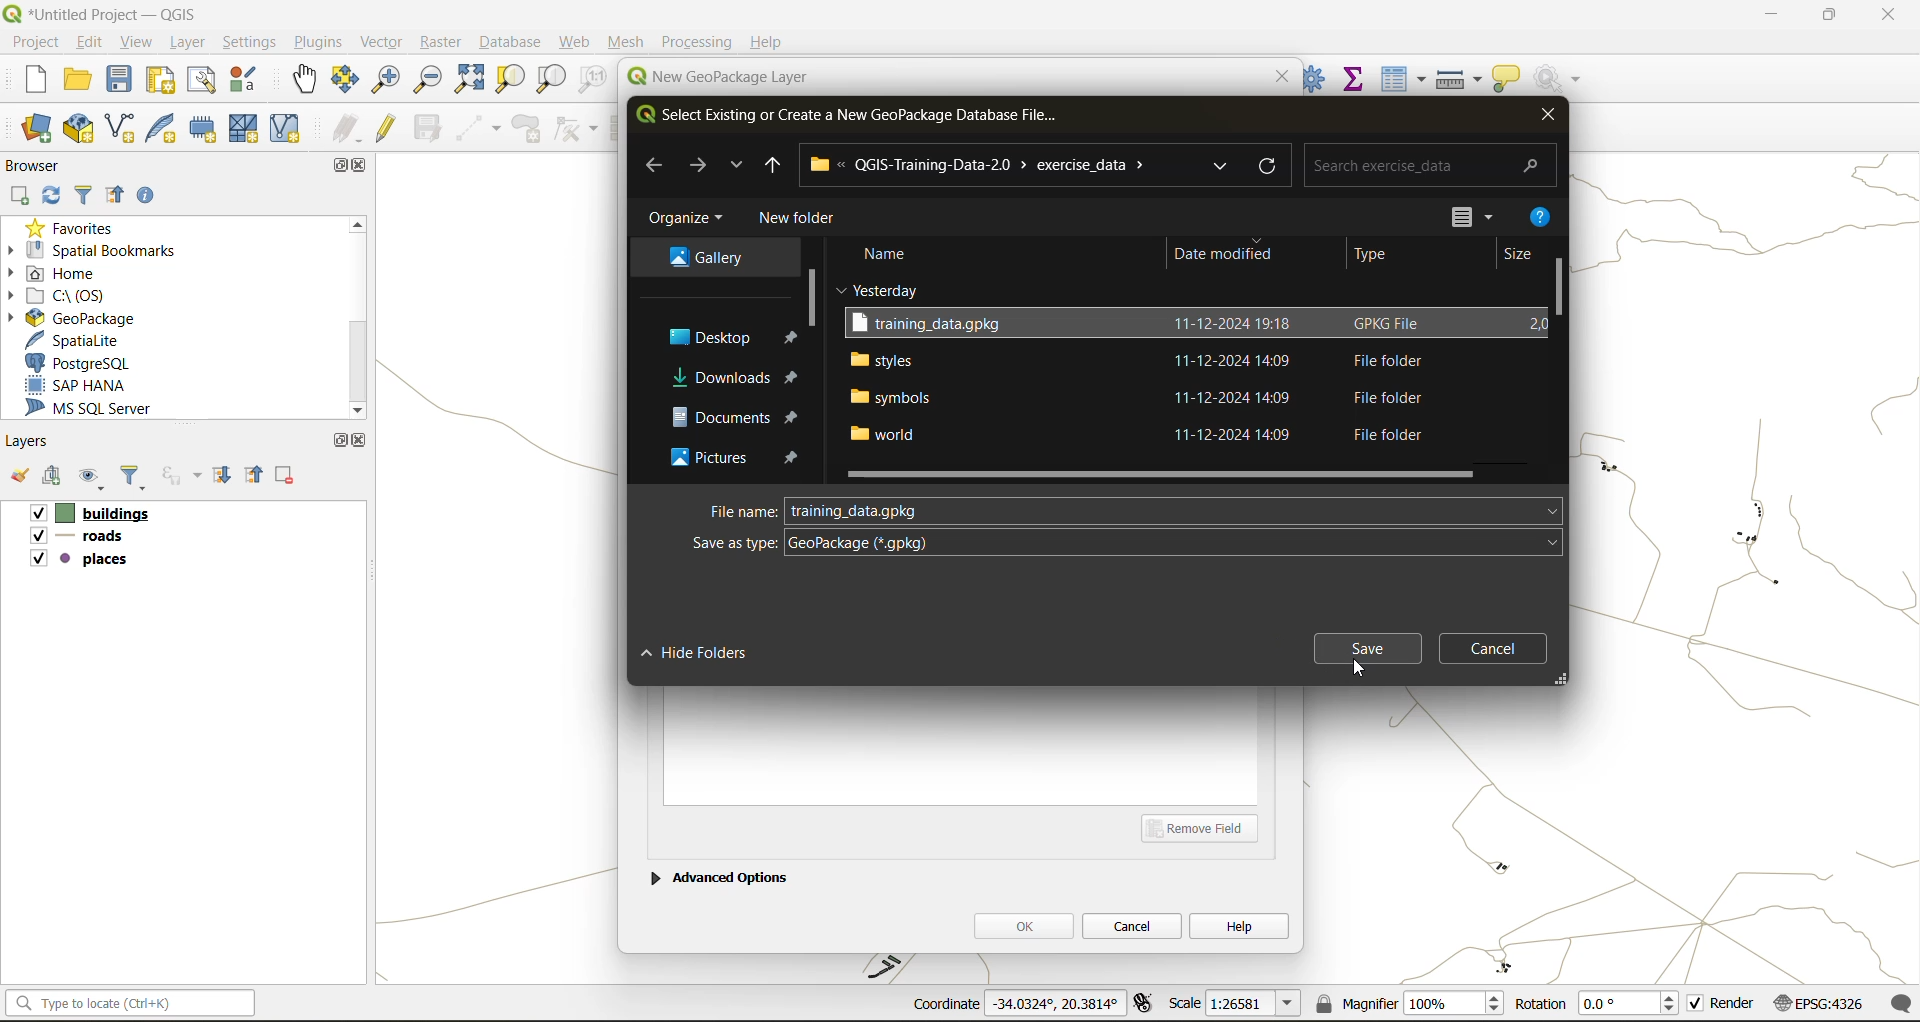 The width and height of the screenshot is (1920, 1022). Describe the element at coordinates (121, 129) in the screenshot. I see `new shapefile layer` at that location.